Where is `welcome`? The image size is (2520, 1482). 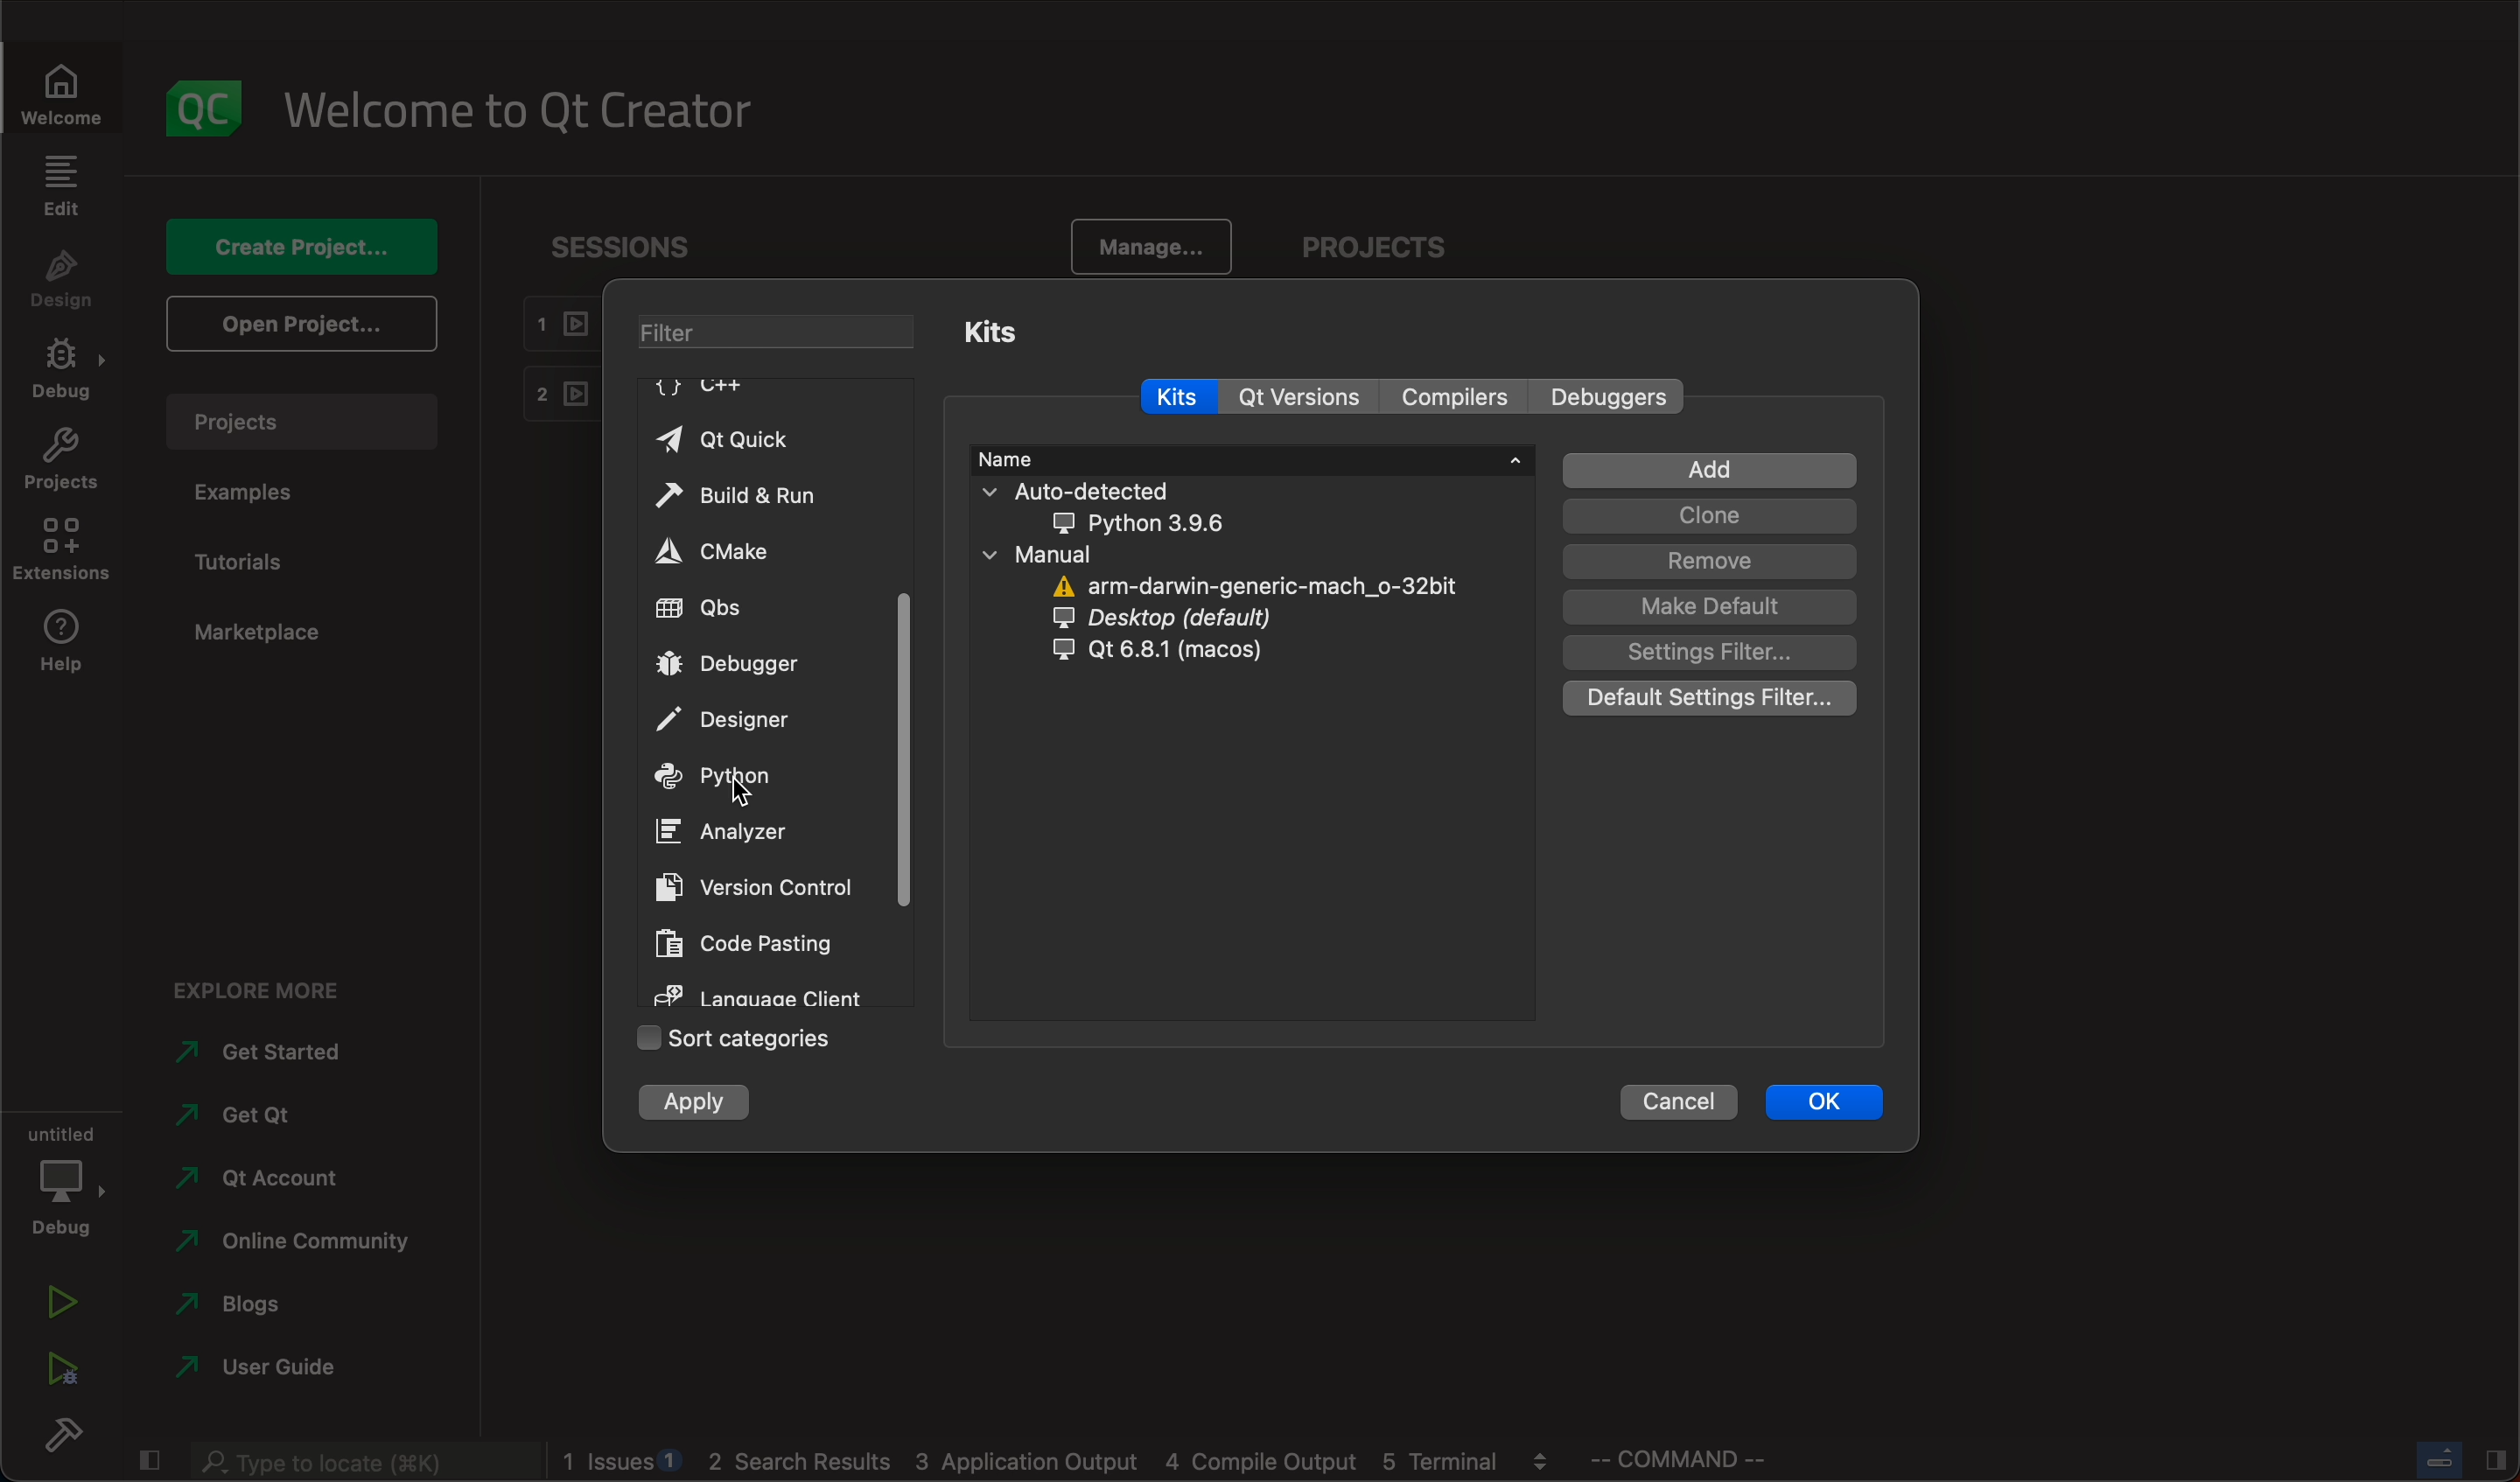
welcome is located at coordinates (525, 110).